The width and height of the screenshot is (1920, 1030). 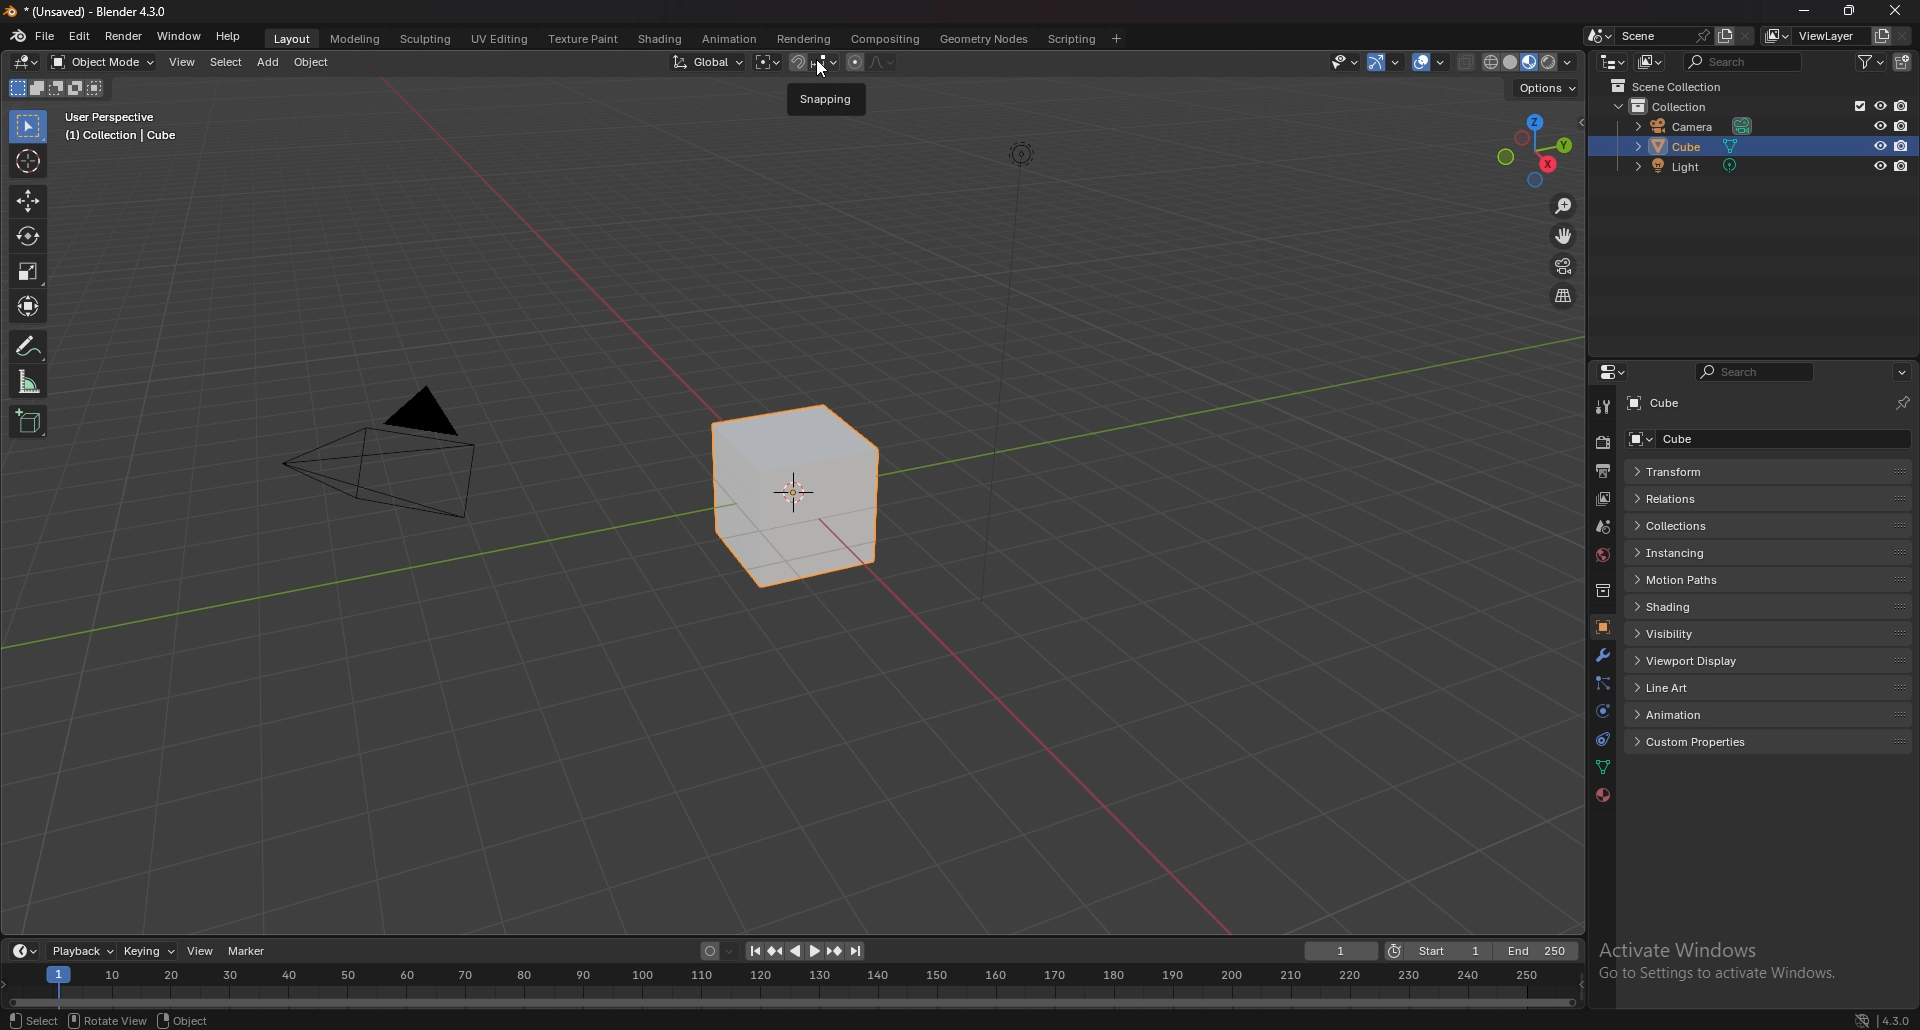 I want to click on select, so click(x=225, y=62).